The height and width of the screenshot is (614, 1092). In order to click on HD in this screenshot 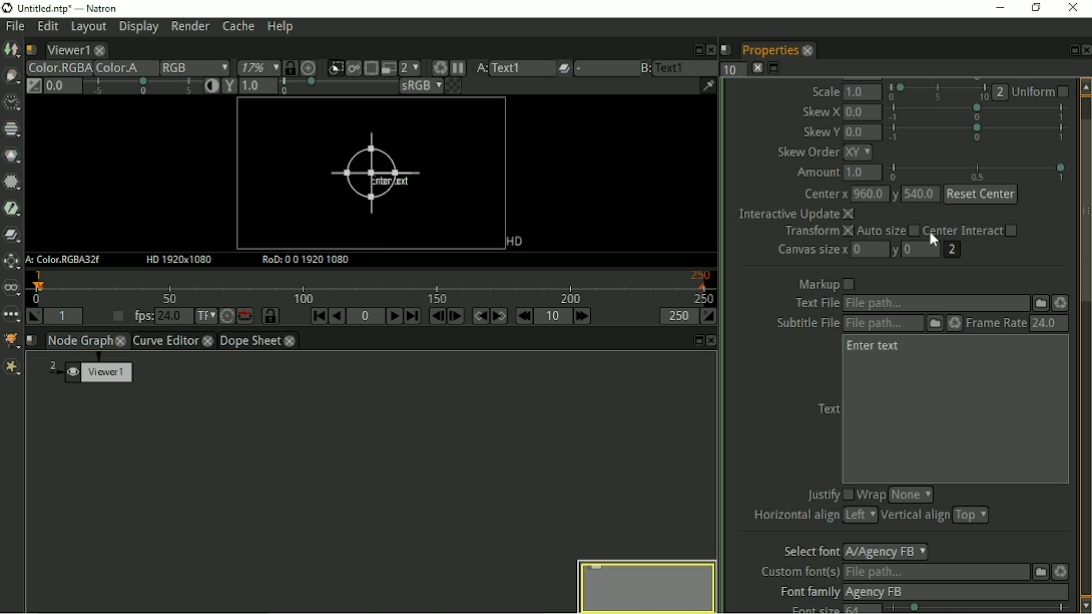, I will do `click(512, 242)`.